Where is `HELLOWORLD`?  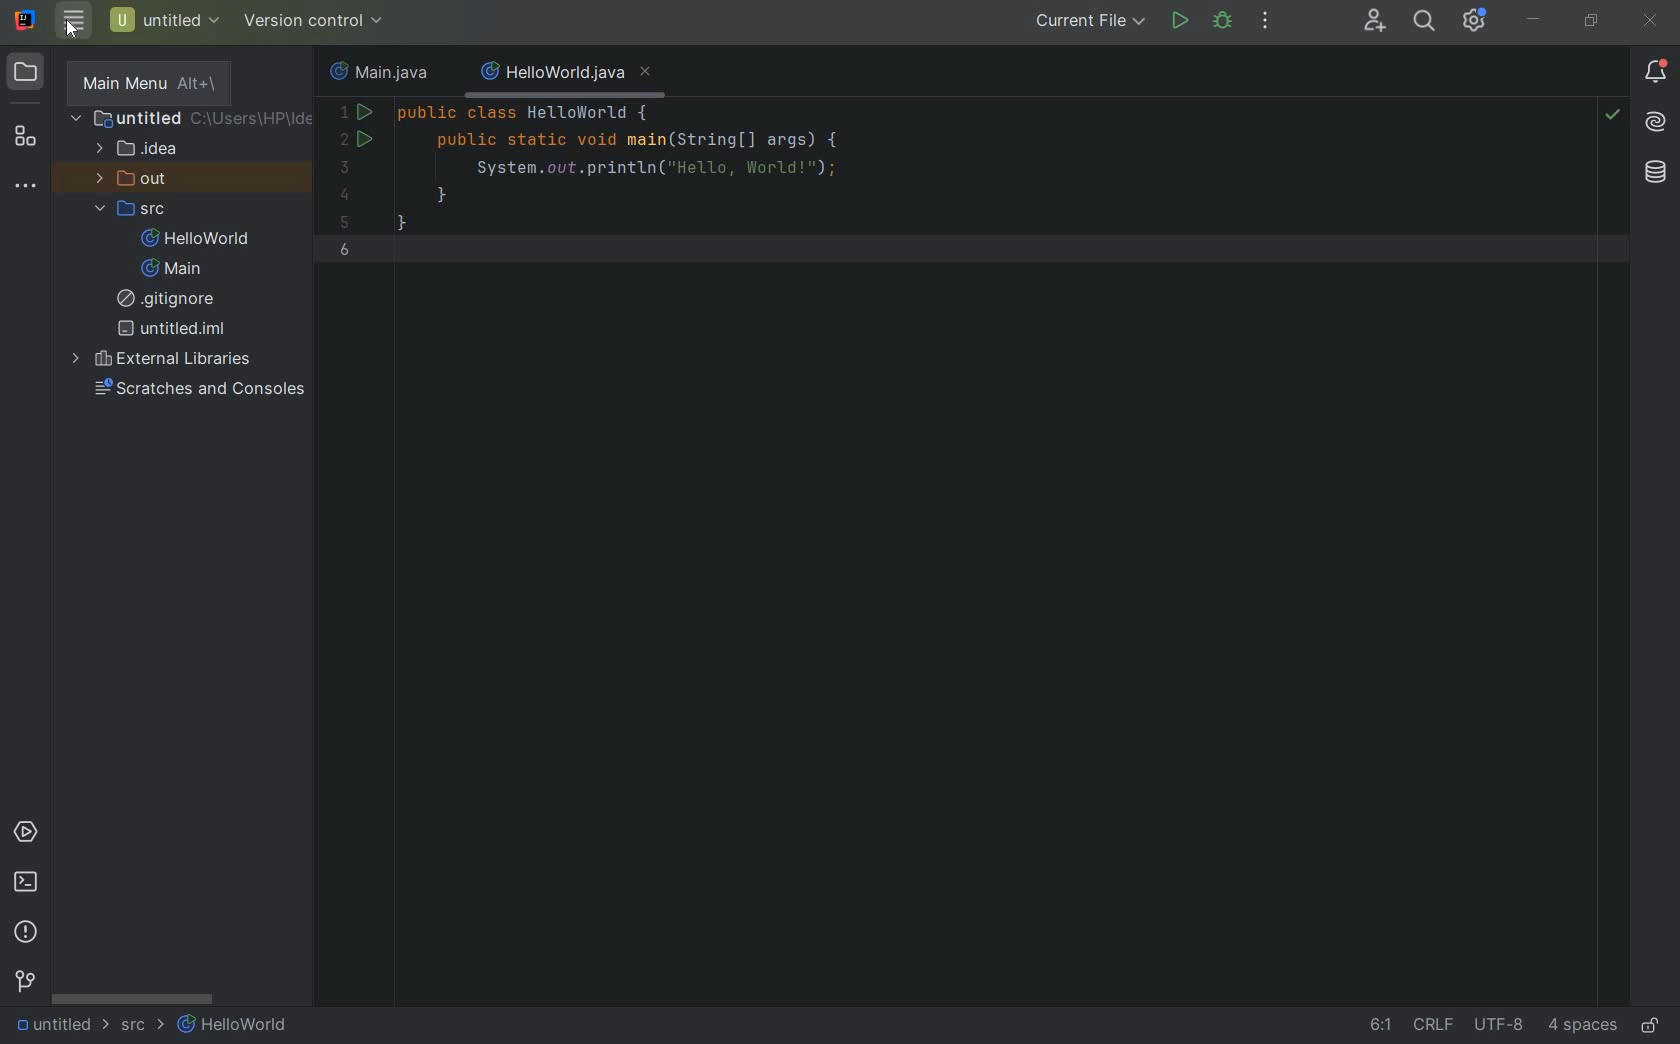 HELLOWORLD is located at coordinates (197, 239).